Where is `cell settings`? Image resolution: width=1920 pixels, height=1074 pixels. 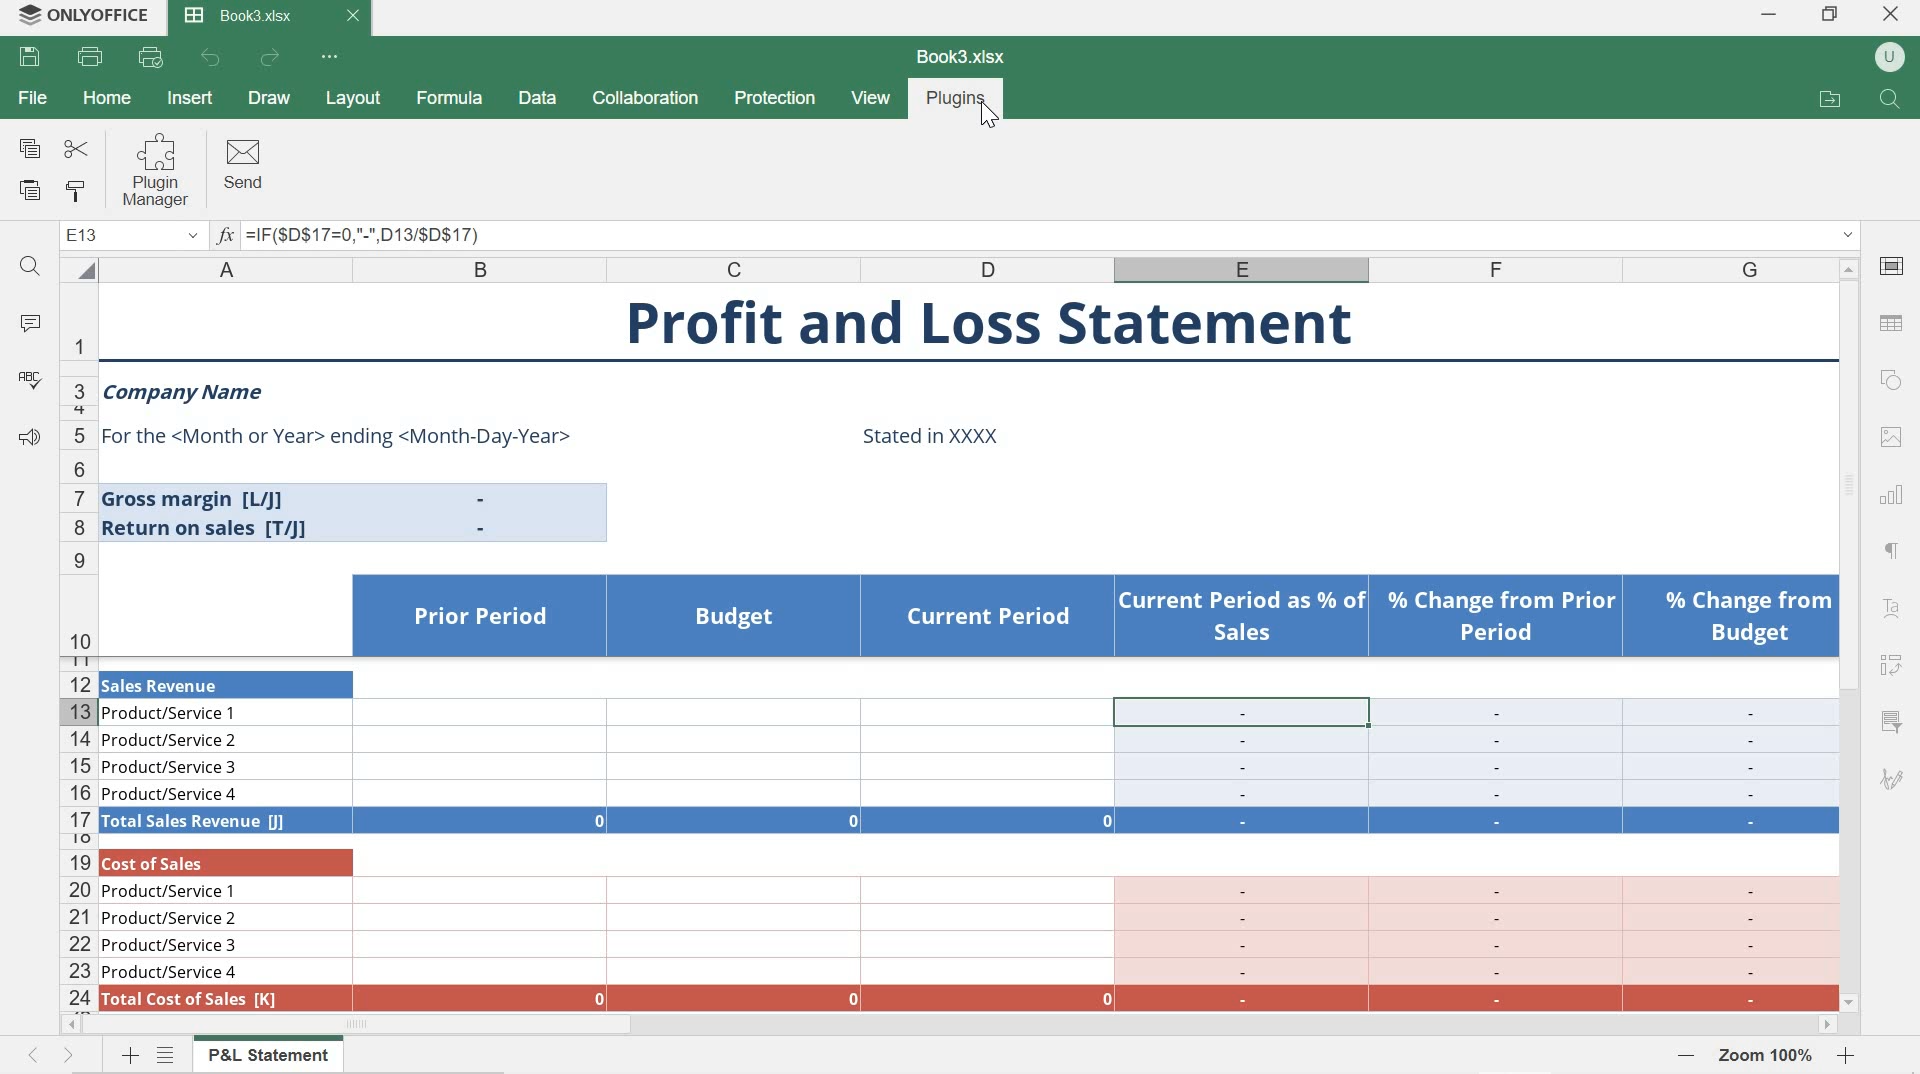 cell settings is located at coordinates (1895, 264).